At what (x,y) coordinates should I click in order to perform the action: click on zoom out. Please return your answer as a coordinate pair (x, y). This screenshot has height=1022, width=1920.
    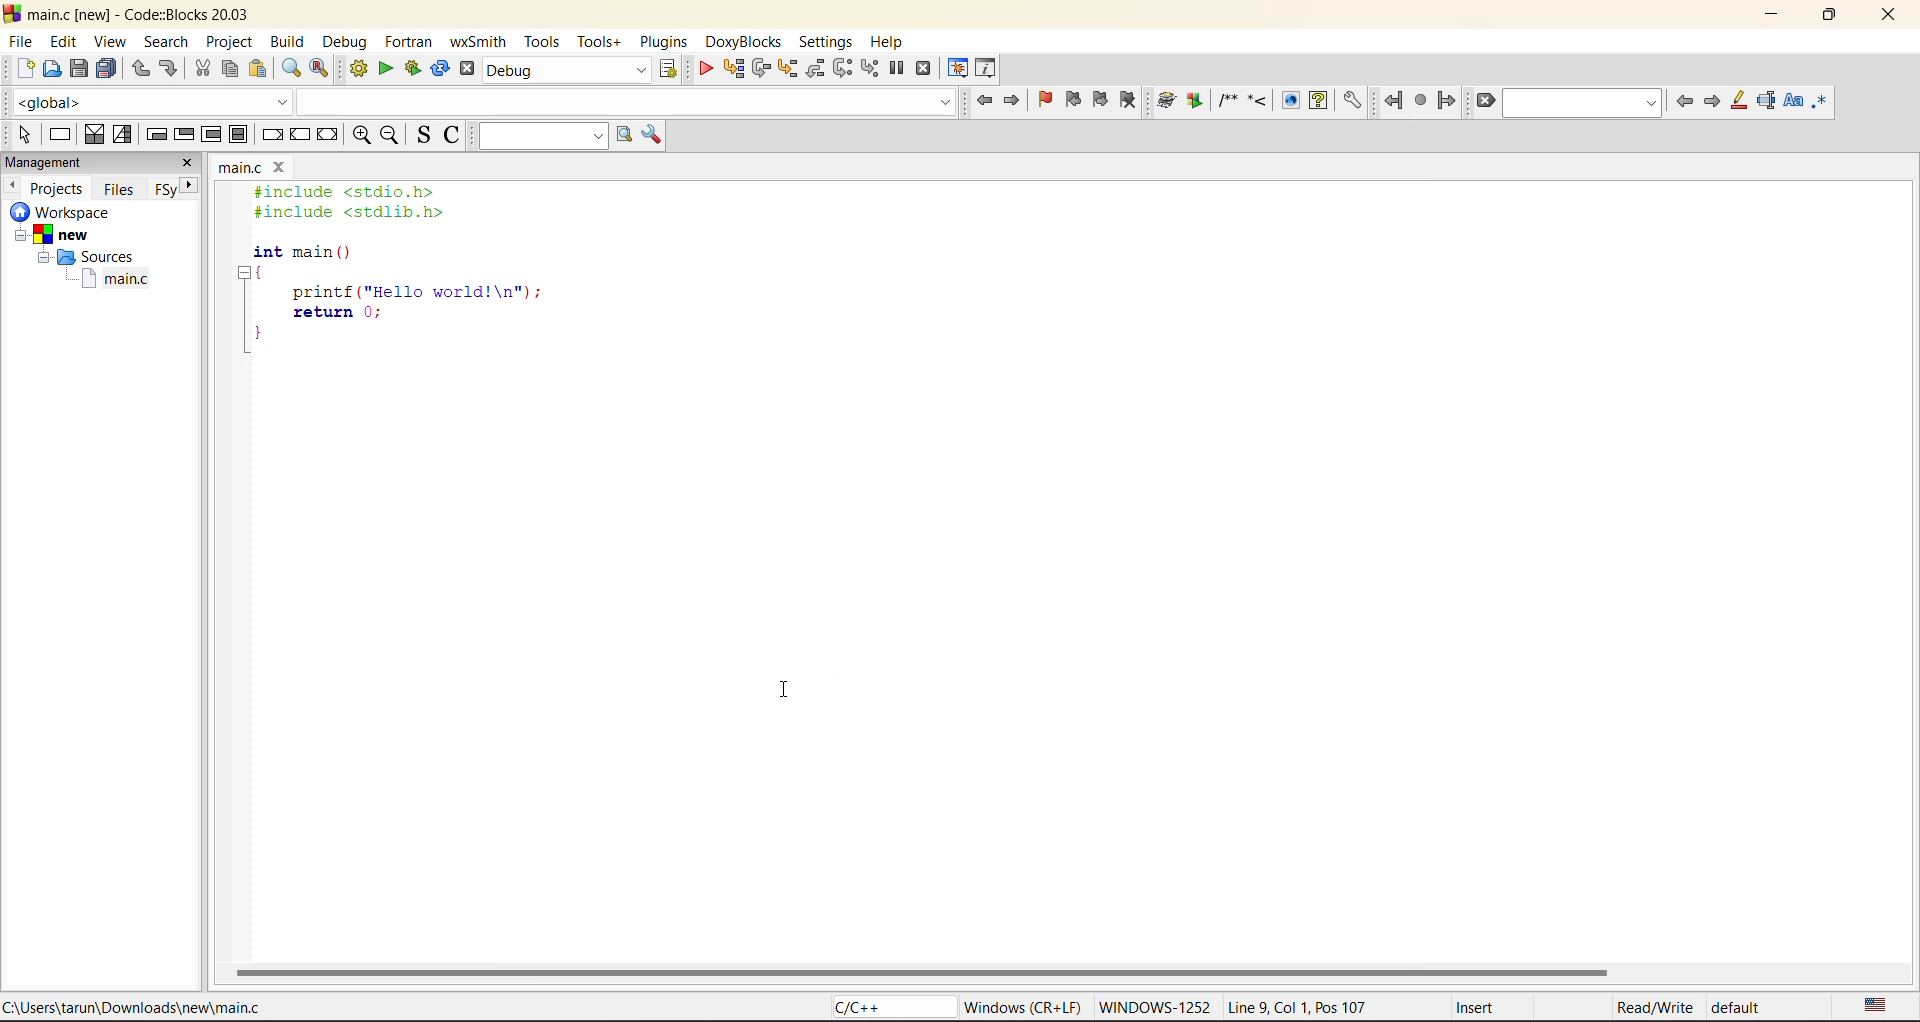
    Looking at the image, I should click on (395, 136).